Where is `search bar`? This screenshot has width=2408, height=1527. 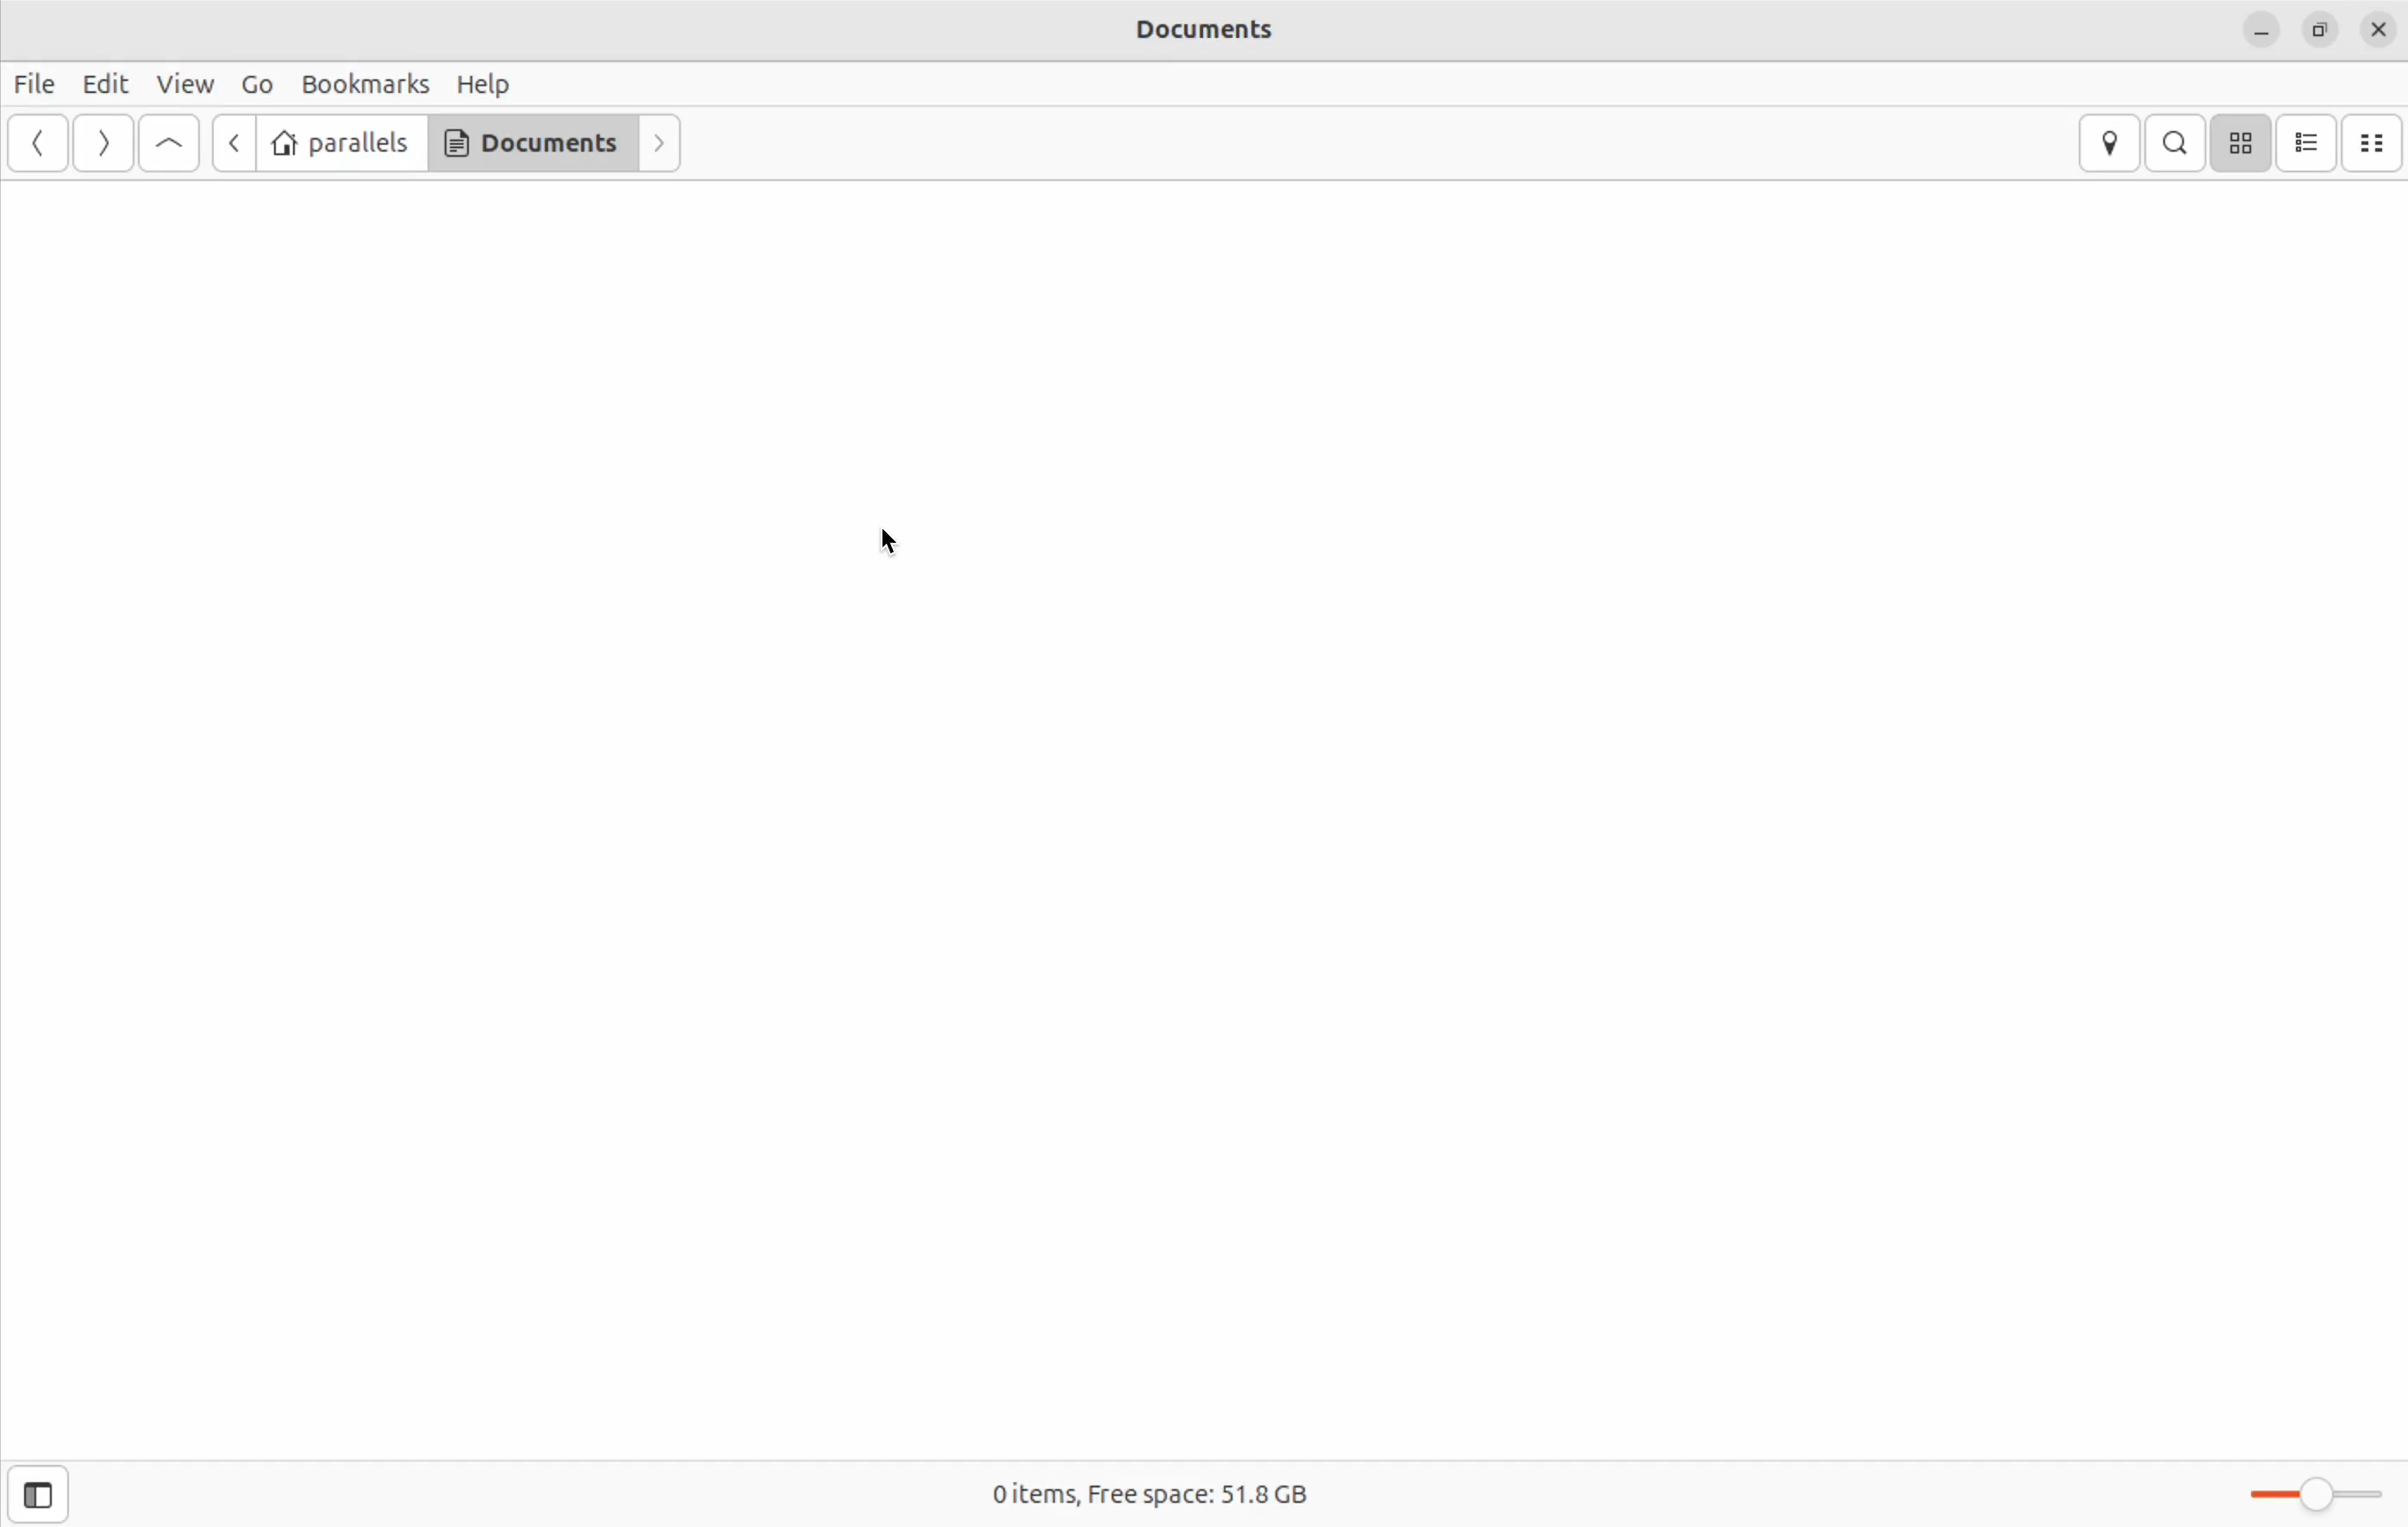 search bar is located at coordinates (2175, 142).